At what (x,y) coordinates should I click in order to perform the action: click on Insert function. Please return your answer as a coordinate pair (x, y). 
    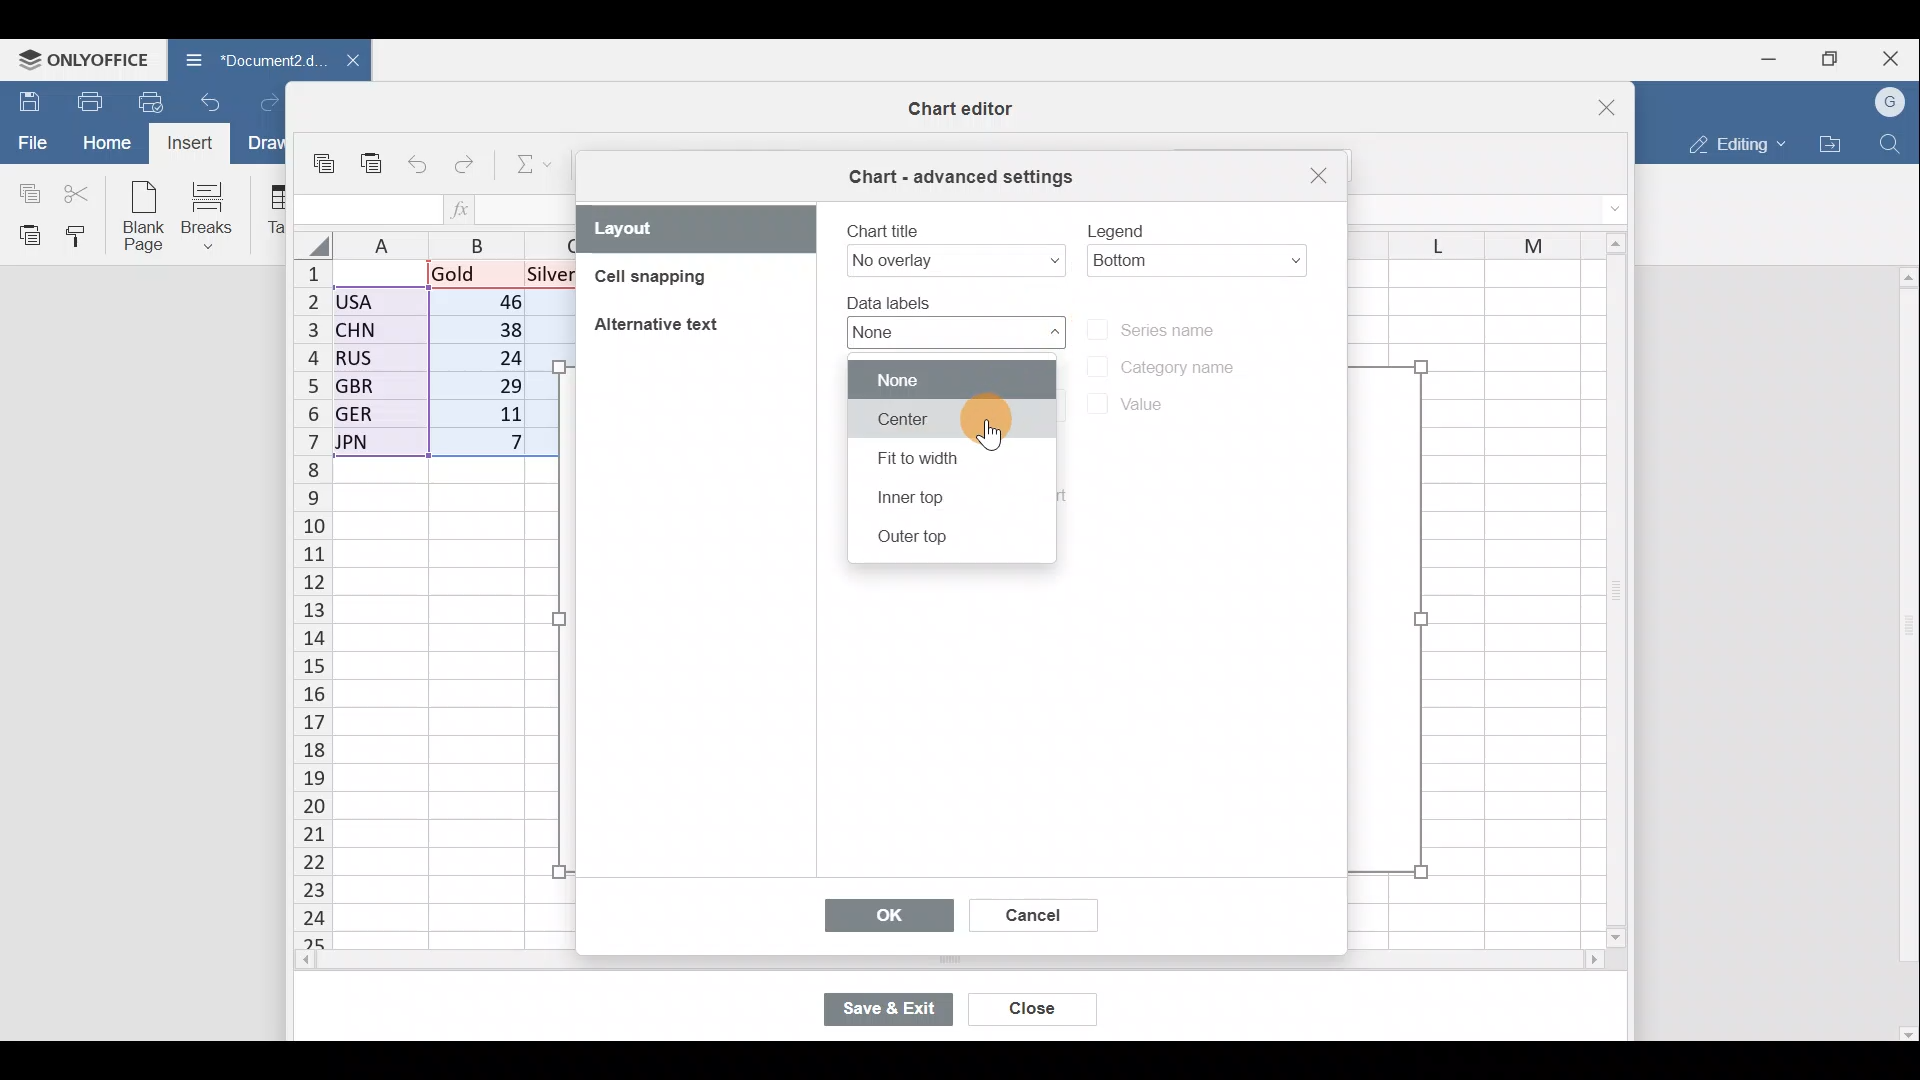
    Looking at the image, I should click on (473, 208).